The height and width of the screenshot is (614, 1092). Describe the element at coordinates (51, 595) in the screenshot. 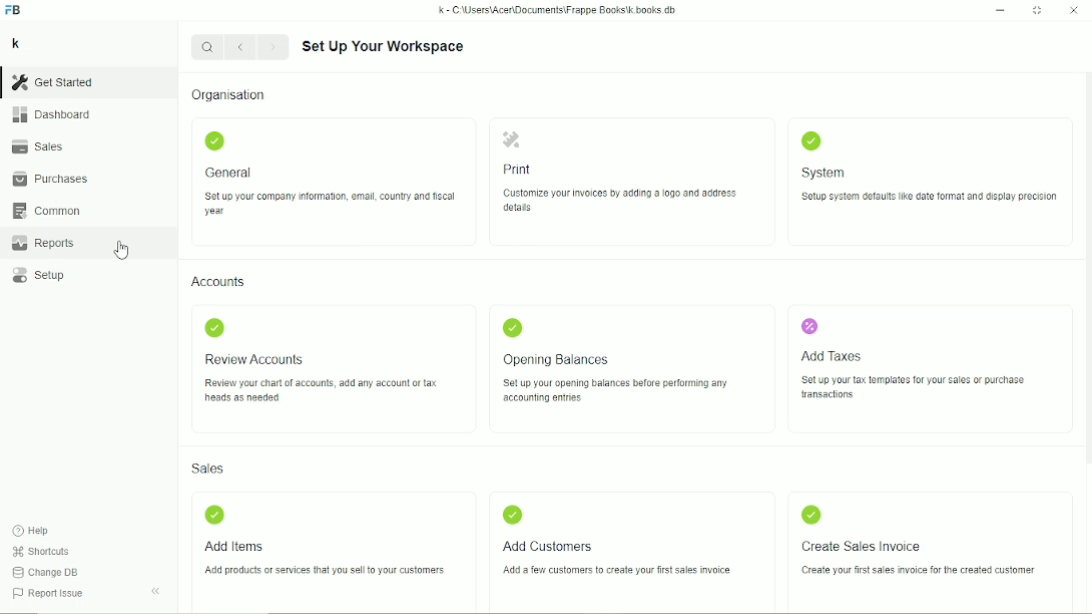

I see `Report issue` at that location.